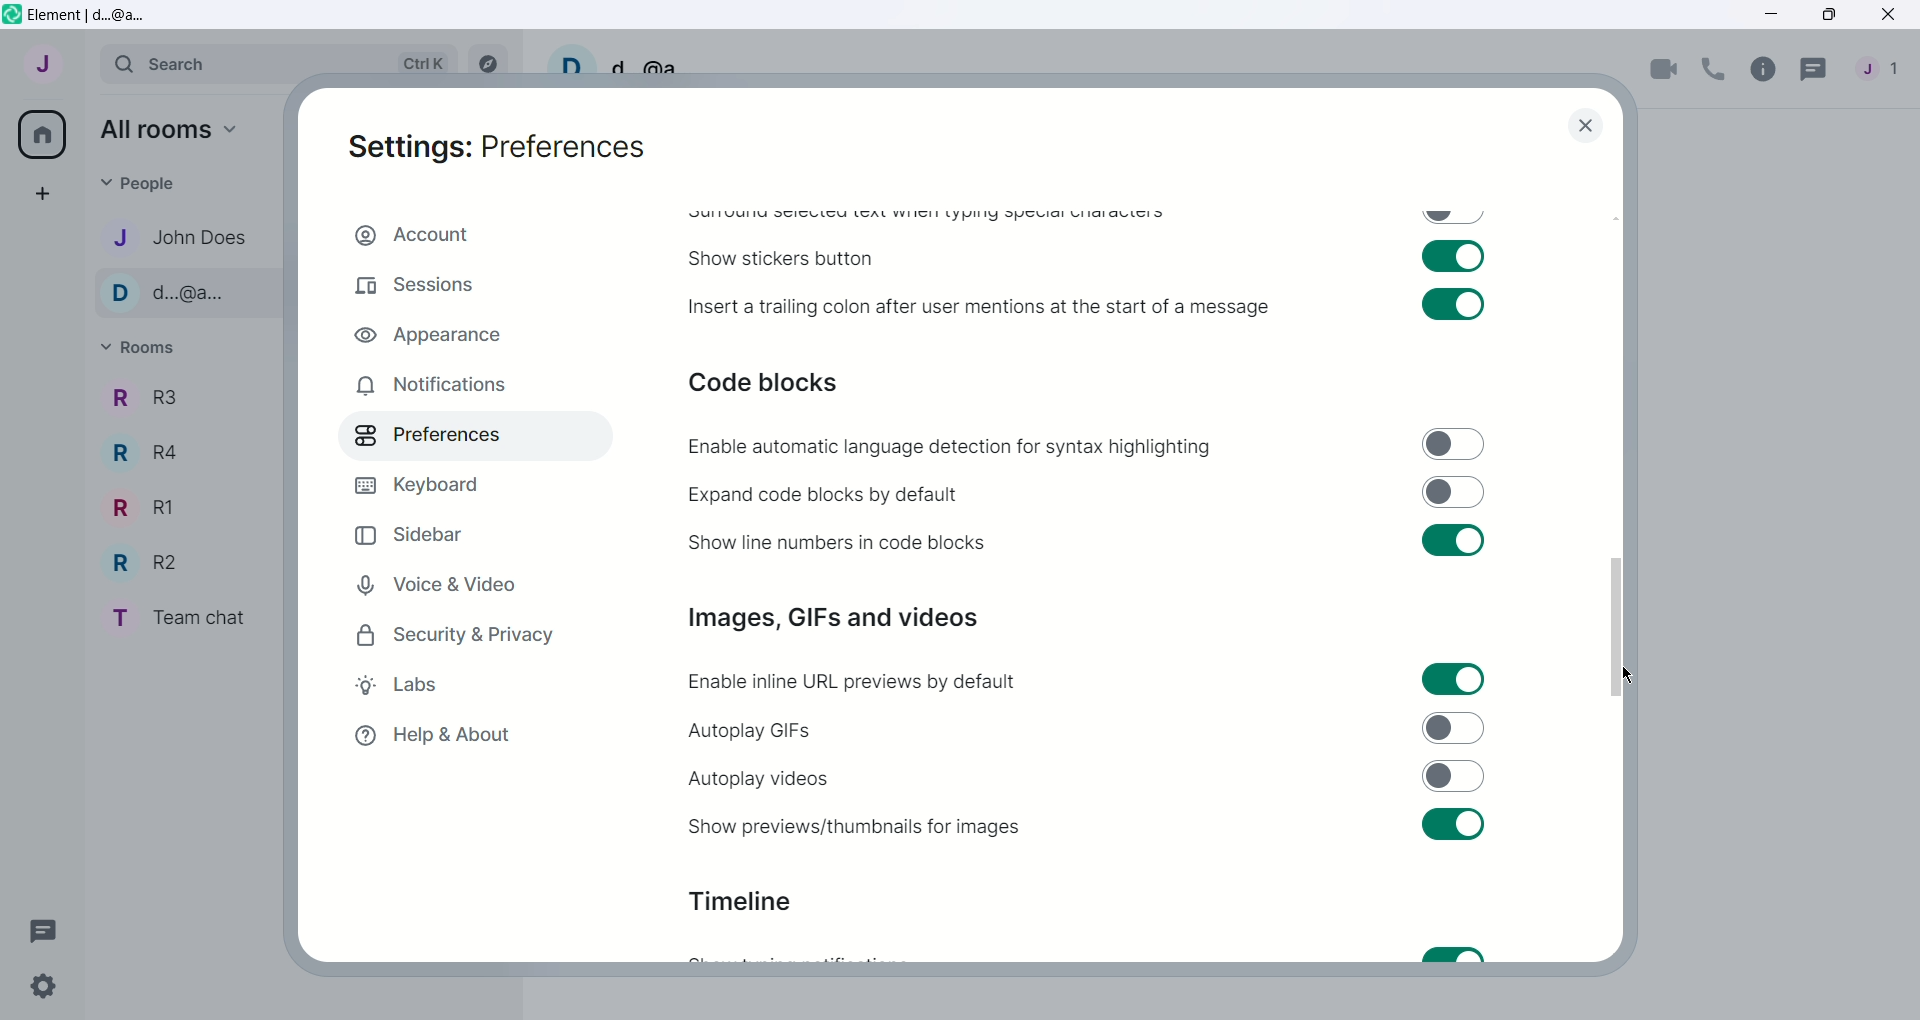 The width and height of the screenshot is (1920, 1020). Describe the element at coordinates (757, 779) in the screenshot. I see `Autoplay videos` at that location.